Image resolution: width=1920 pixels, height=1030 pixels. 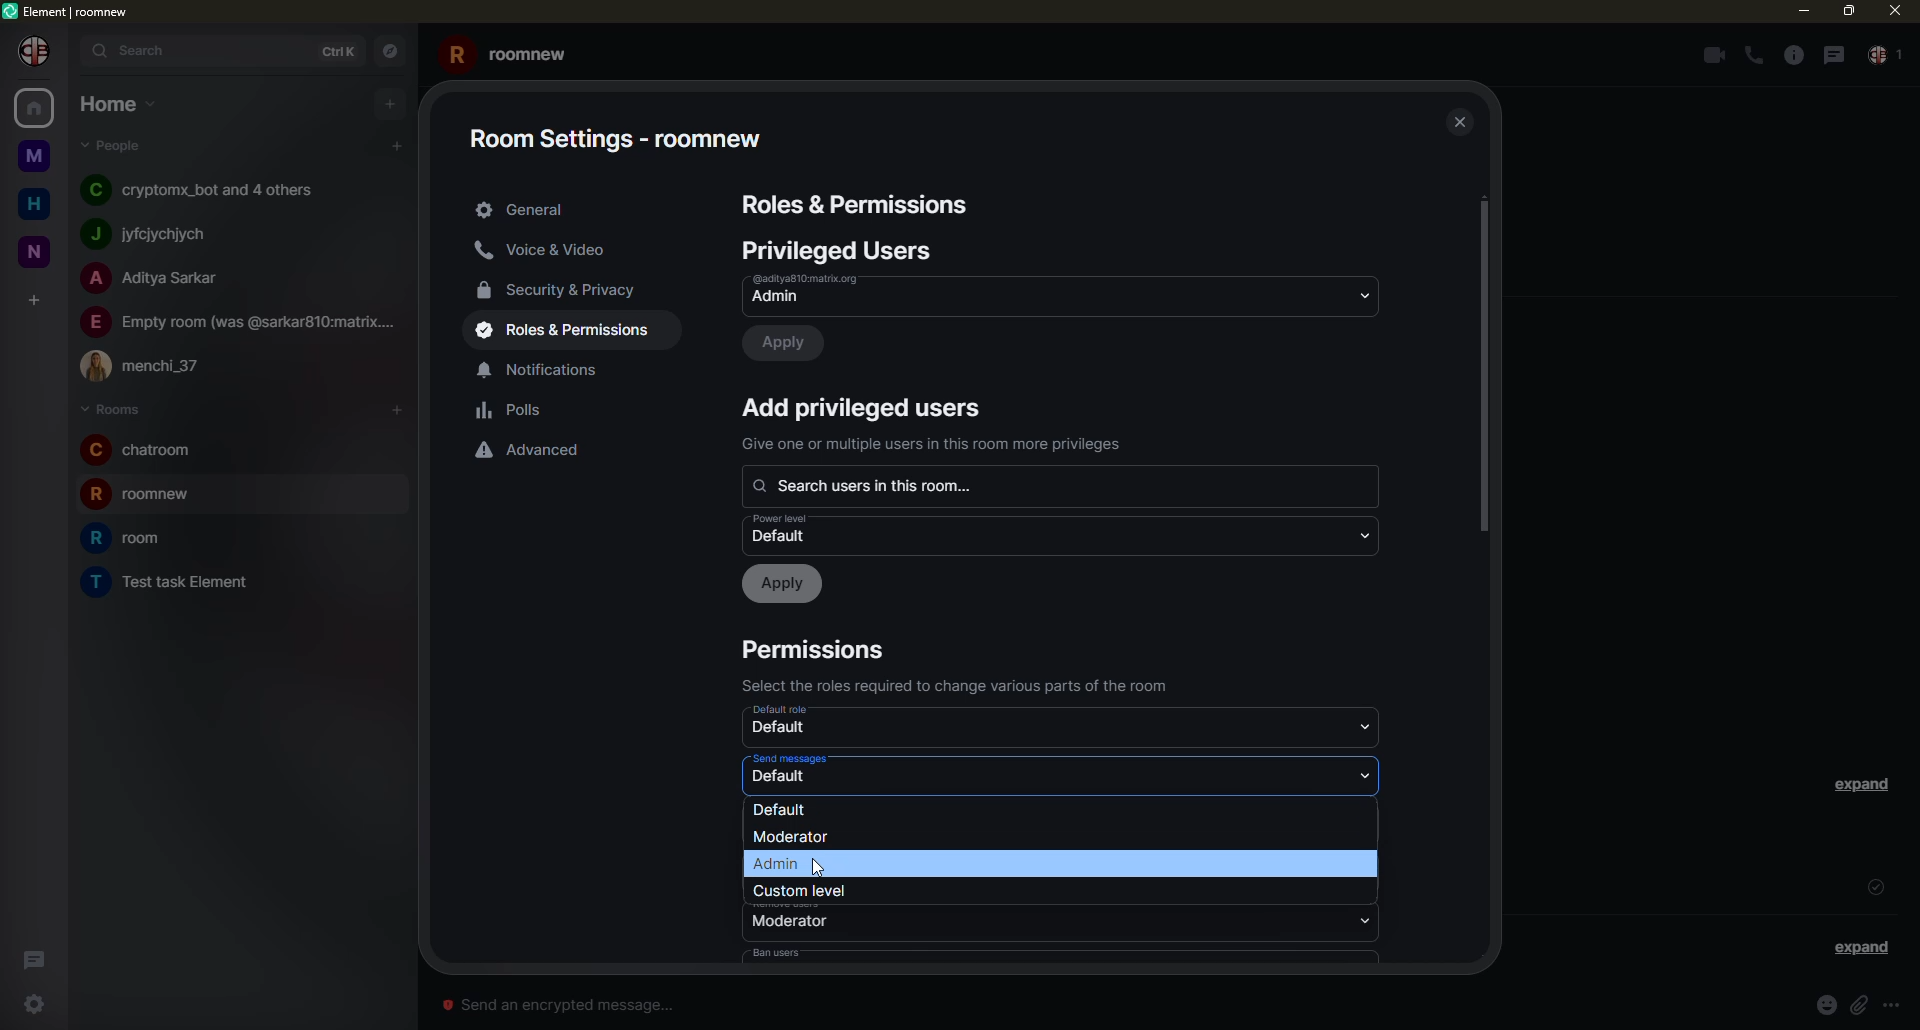 What do you see at coordinates (550, 369) in the screenshot?
I see `notifications` at bounding box center [550, 369].